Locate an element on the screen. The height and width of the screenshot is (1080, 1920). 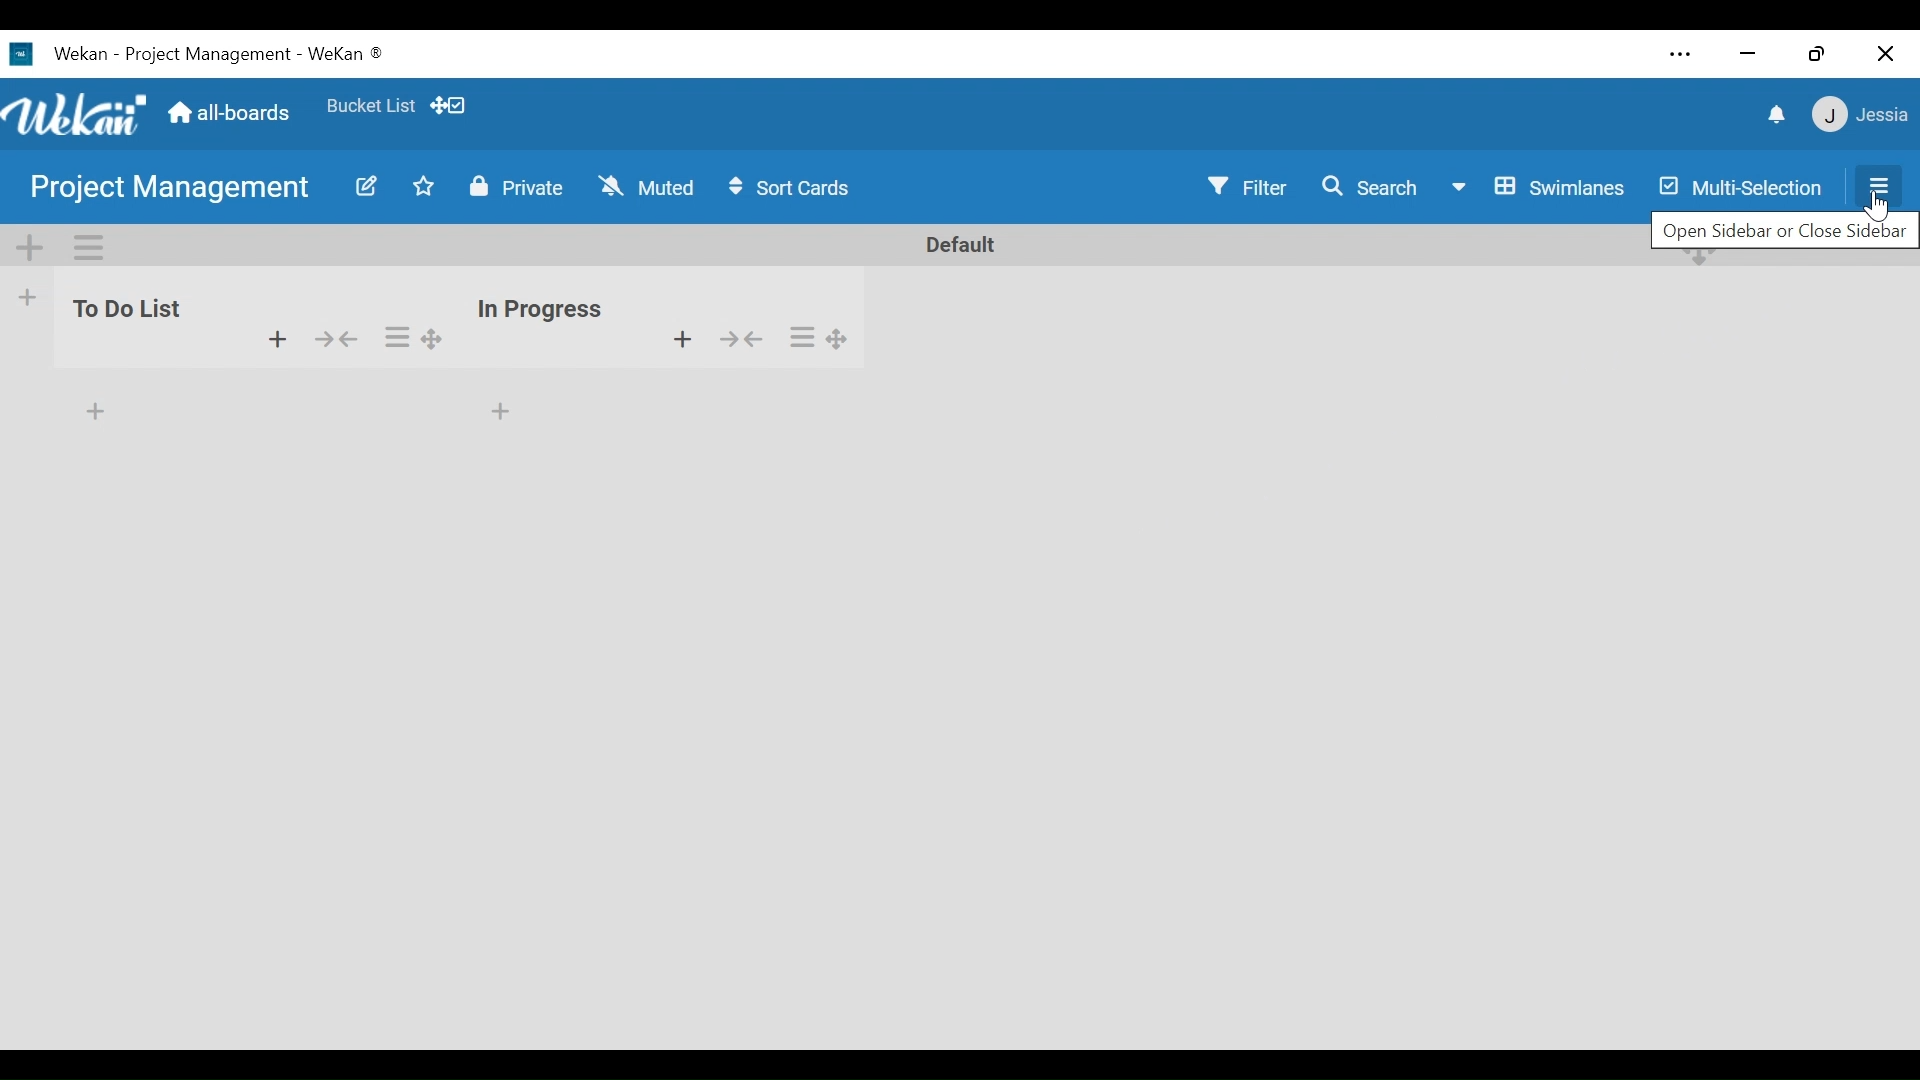
Desktop drag handles is located at coordinates (1701, 267).